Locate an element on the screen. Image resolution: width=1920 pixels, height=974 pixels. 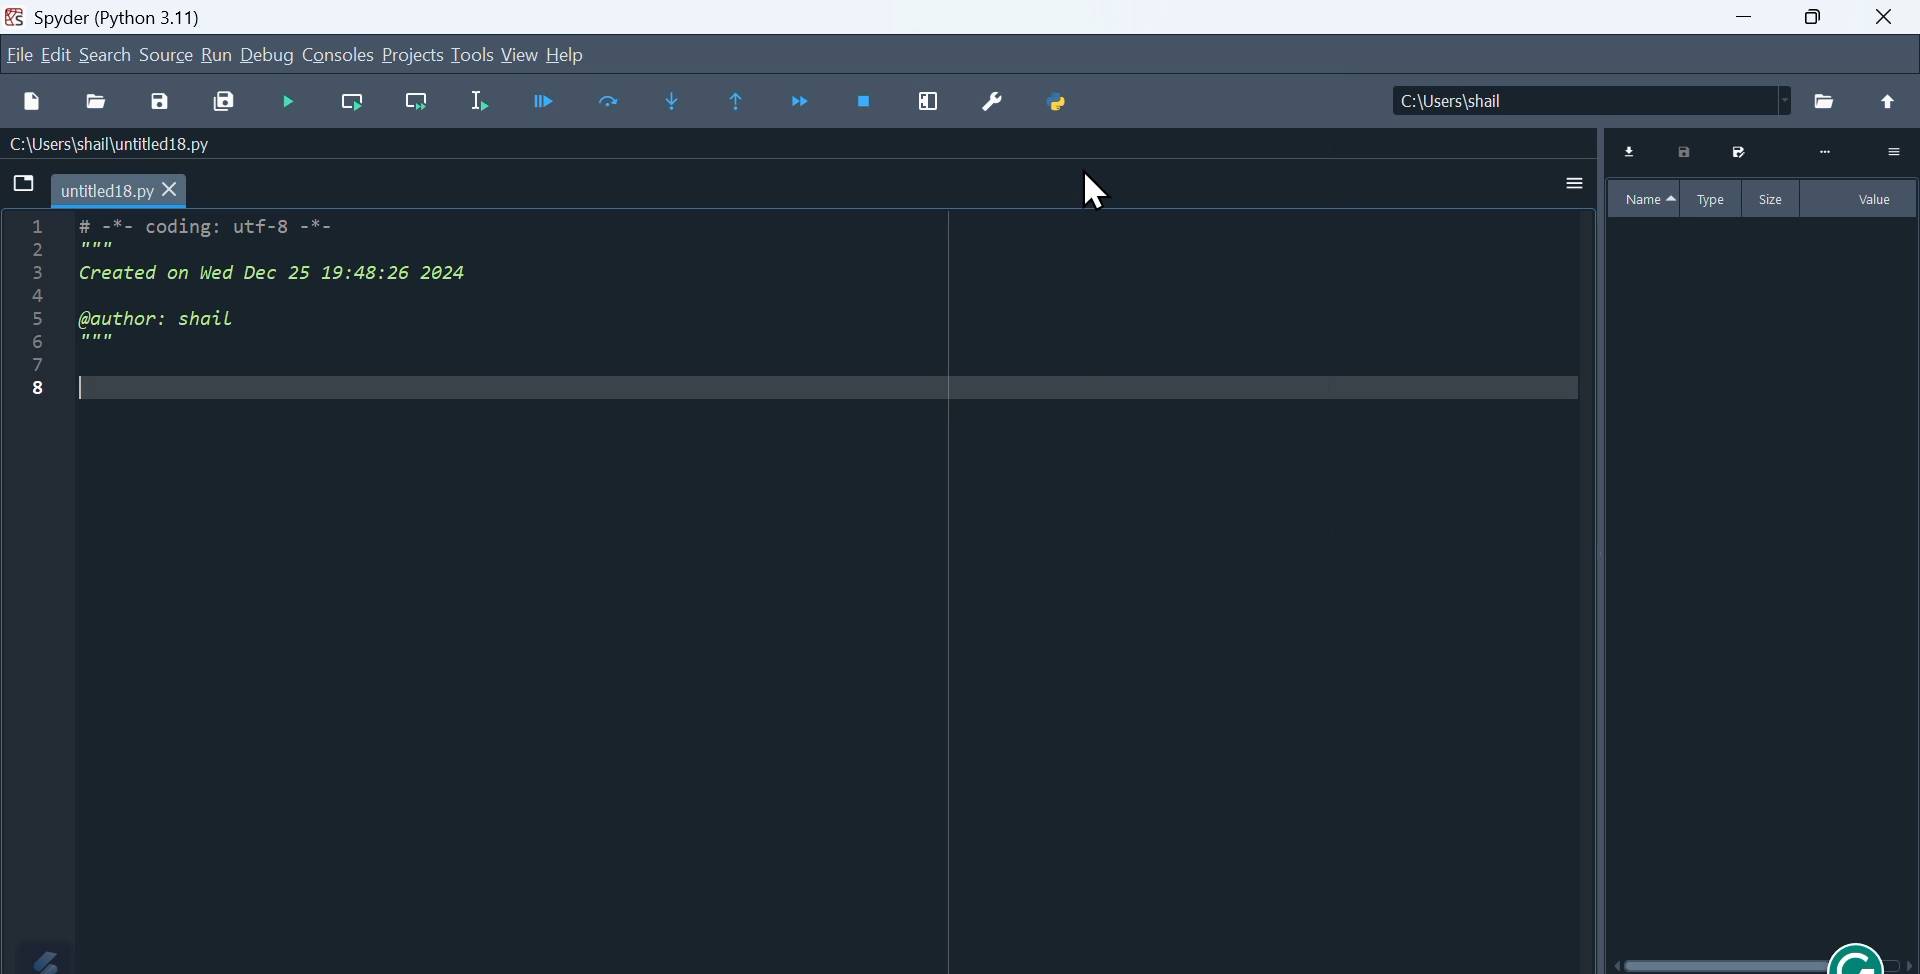
Mouse is located at coordinates (1091, 194).